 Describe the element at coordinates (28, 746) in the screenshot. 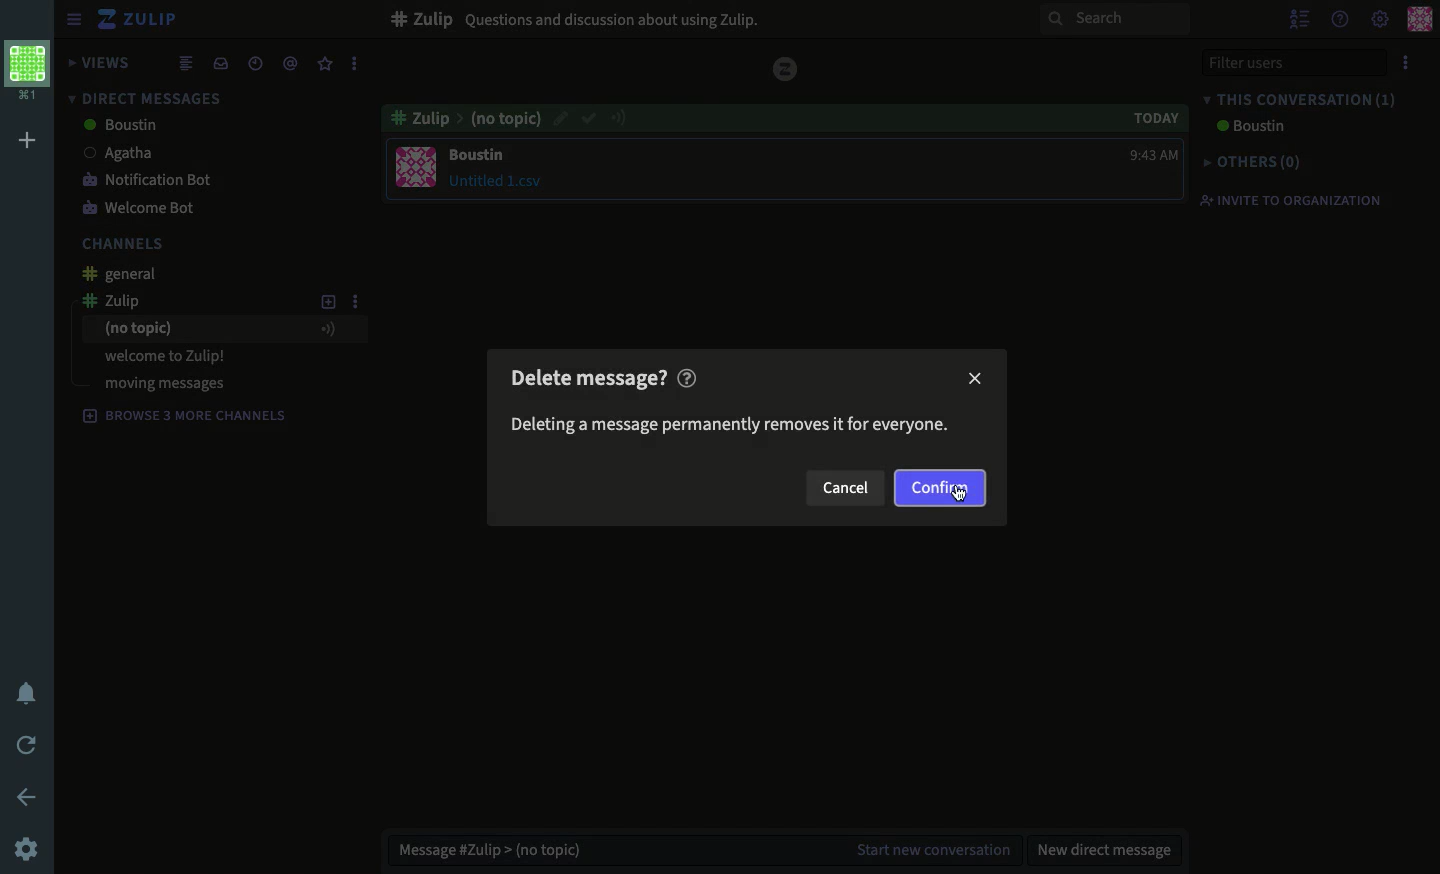

I see `refresh` at that location.